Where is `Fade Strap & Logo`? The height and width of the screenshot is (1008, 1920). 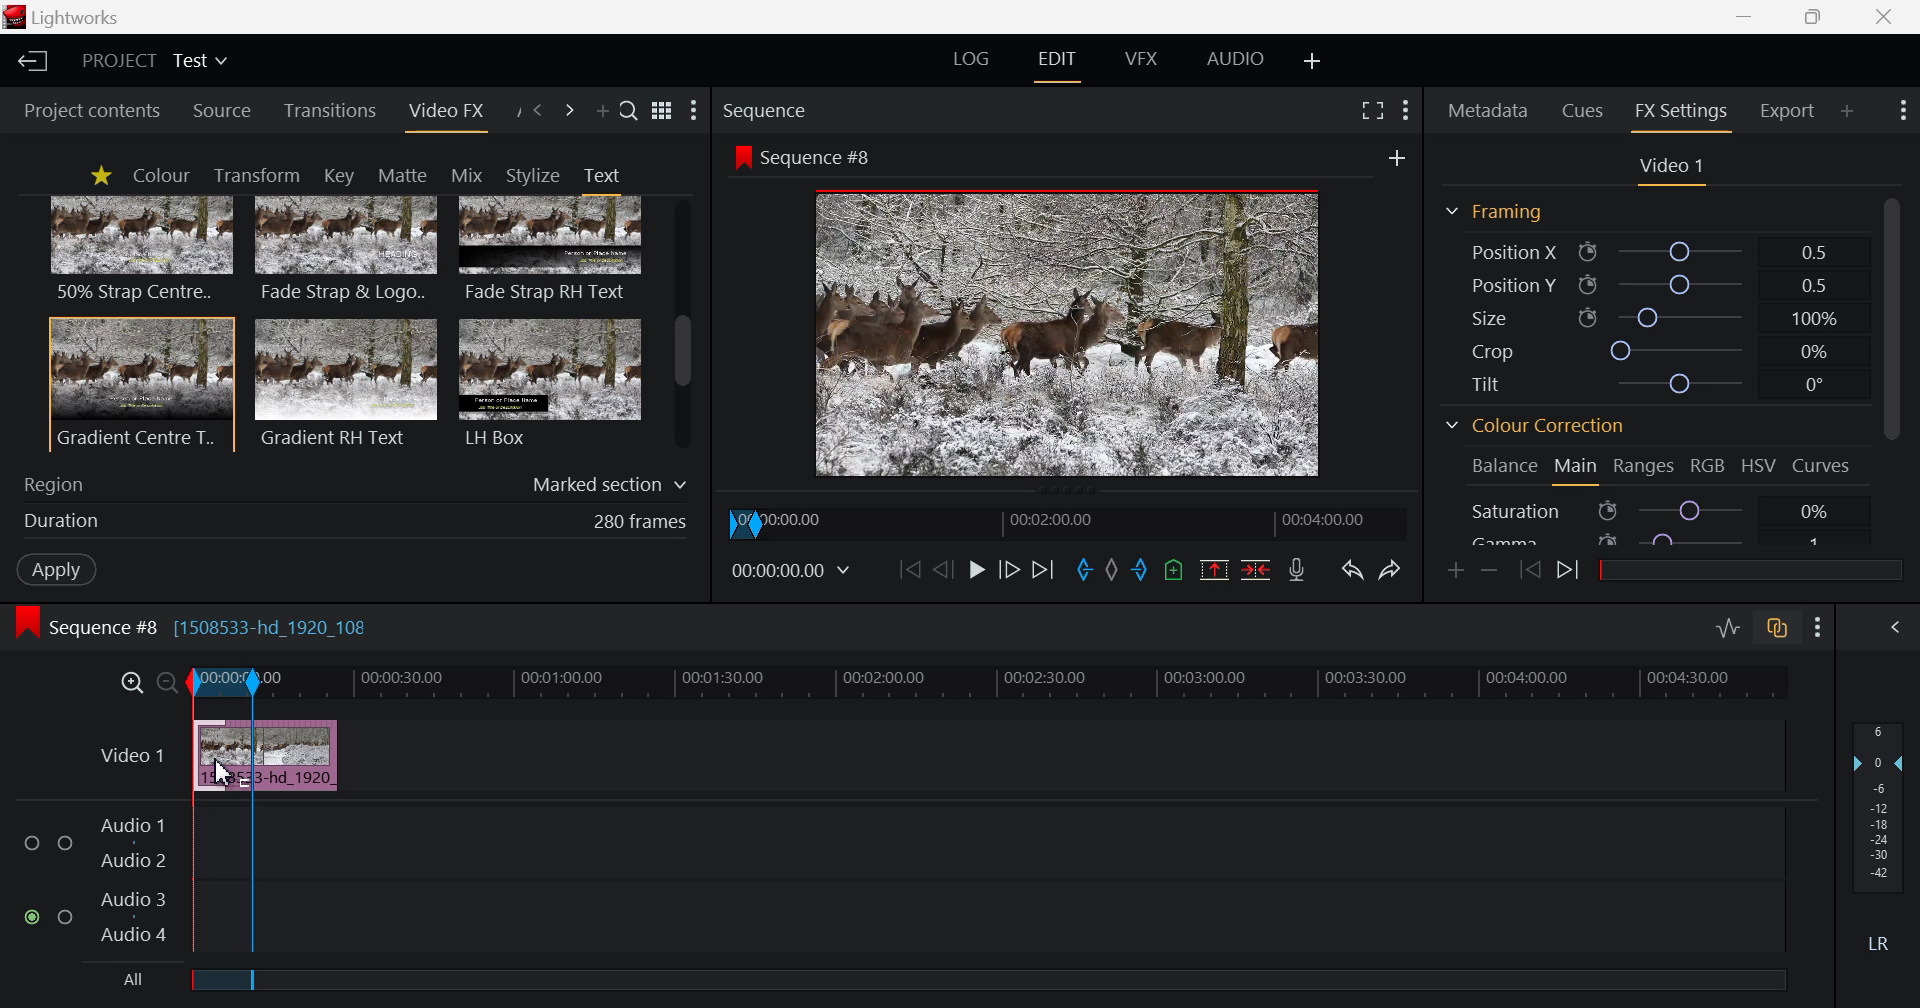 Fade Strap & Logo is located at coordinates (347, 252).